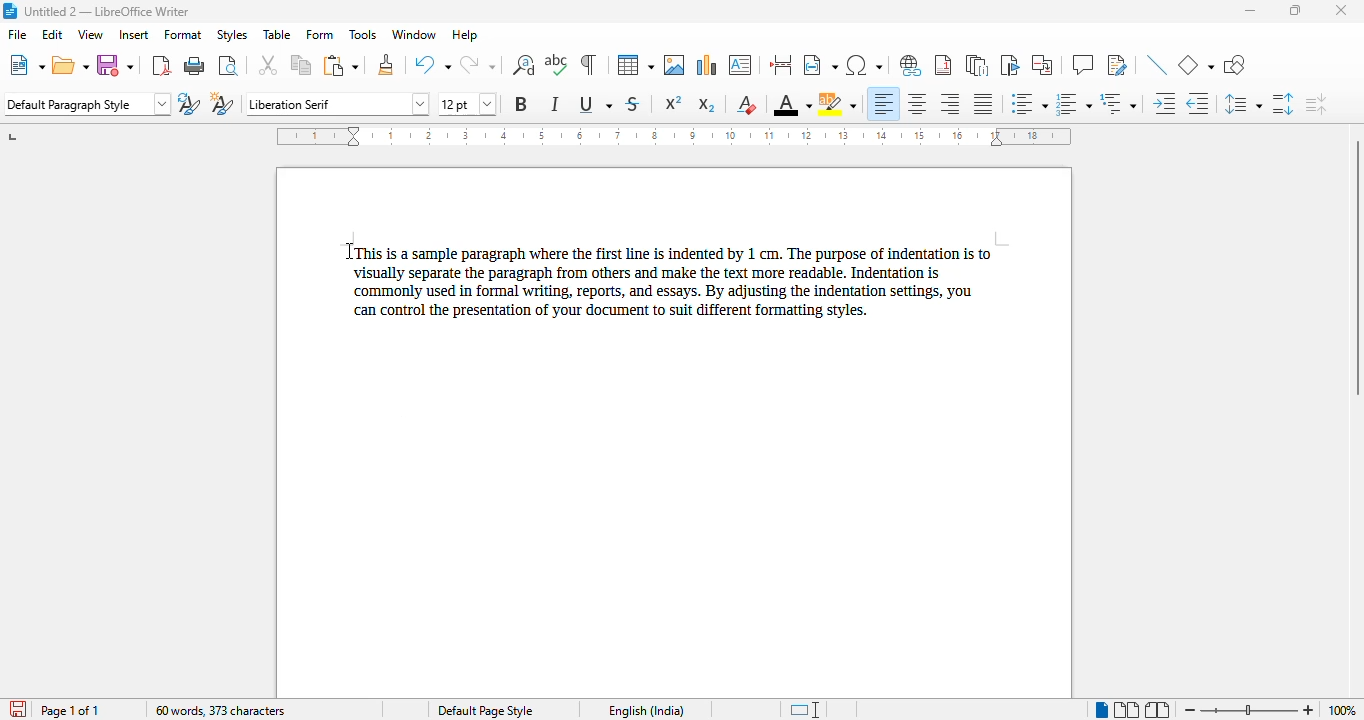  Describe the element at coordinates (231, 34) in the screenshot. I see `styles` at that location.